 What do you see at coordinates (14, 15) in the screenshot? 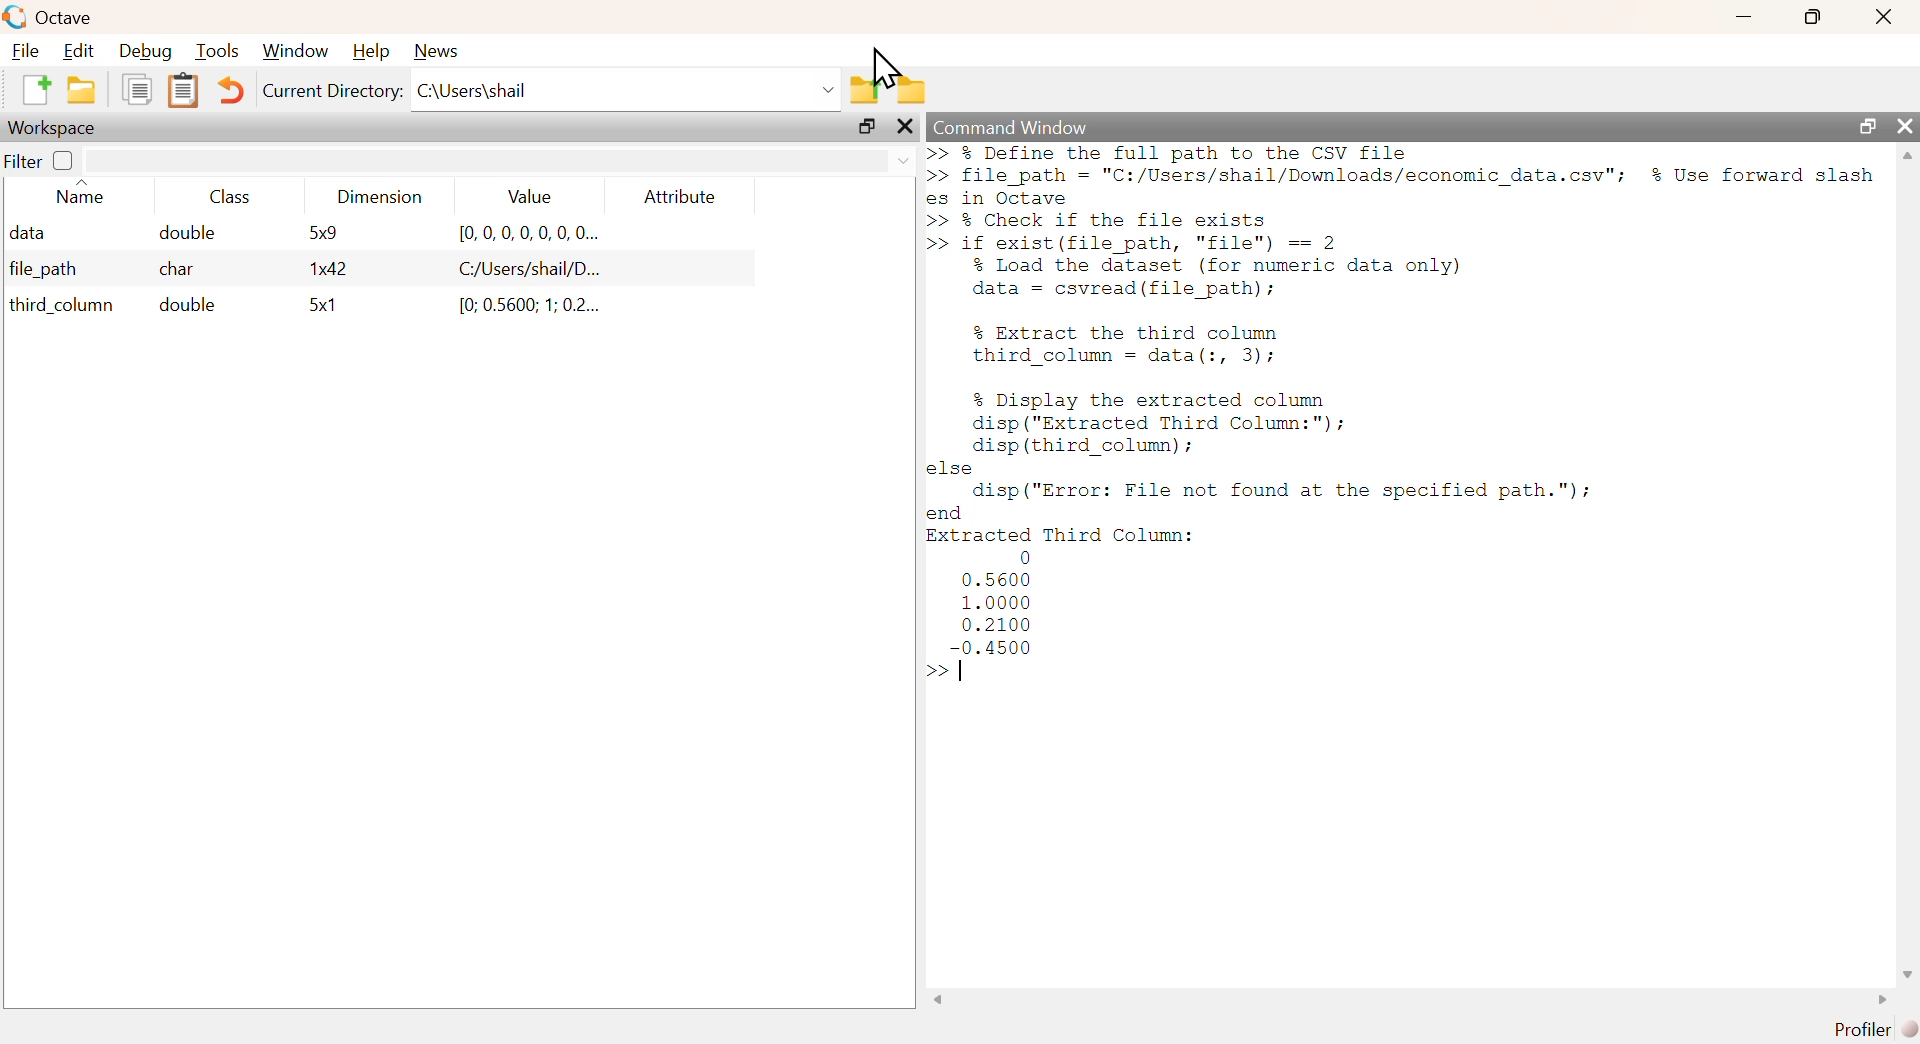
I see `octave logo` at bounding box center [14, 15].